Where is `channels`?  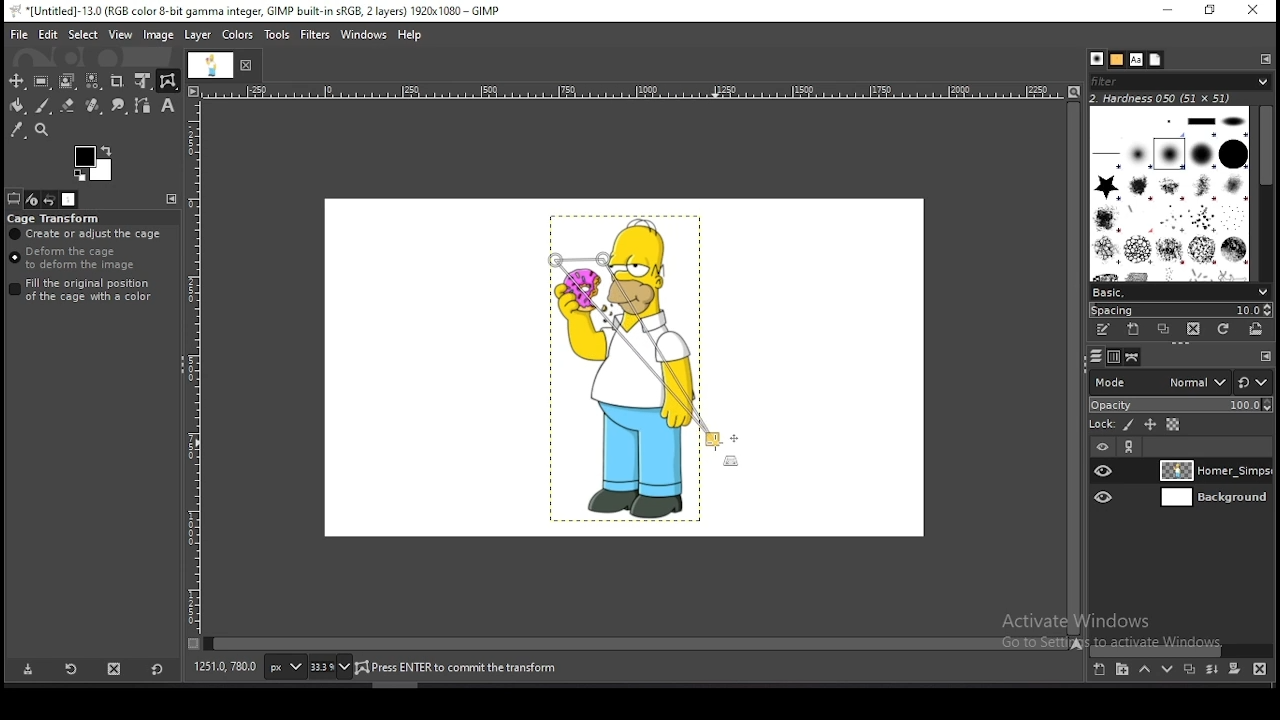 channels is located at coordinates (1112, 356).